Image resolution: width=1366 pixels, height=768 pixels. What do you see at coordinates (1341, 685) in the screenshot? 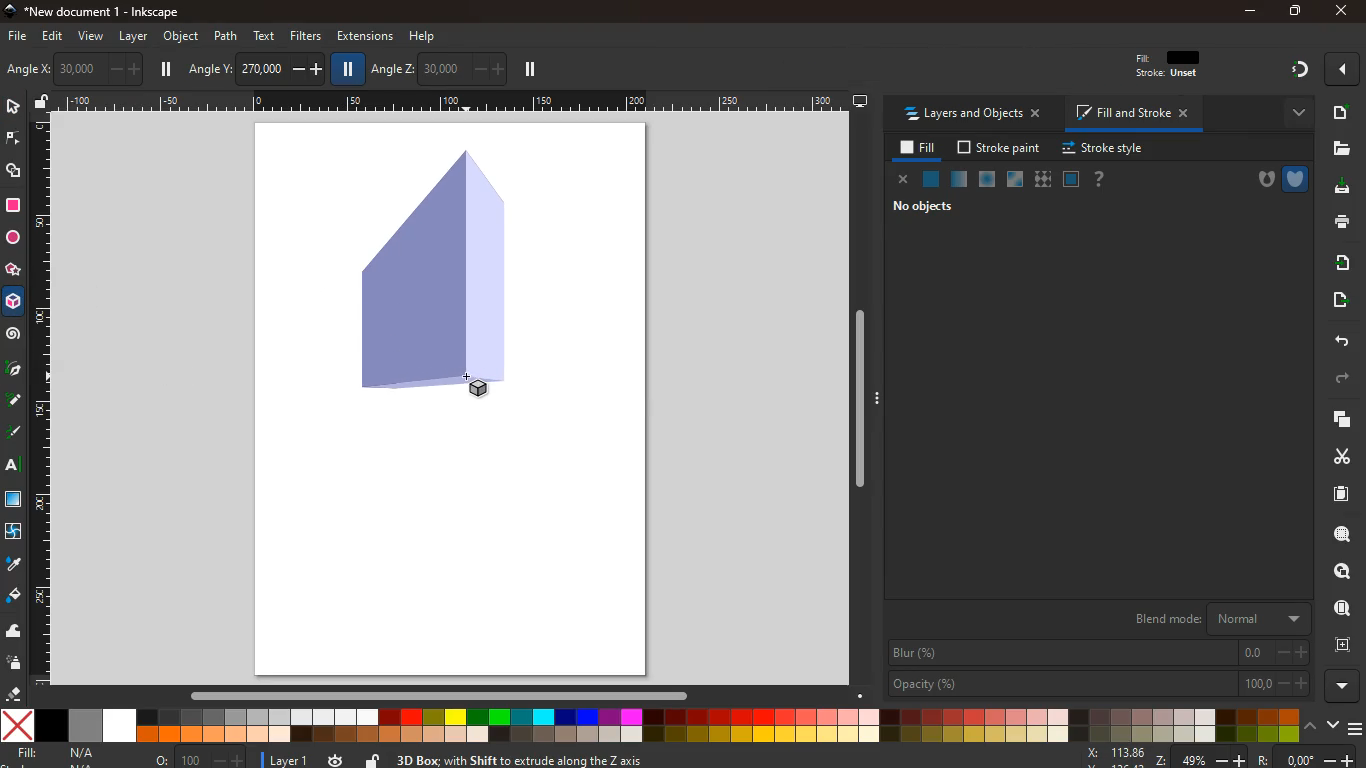
I see `more` at bounding box center [1341, 685].